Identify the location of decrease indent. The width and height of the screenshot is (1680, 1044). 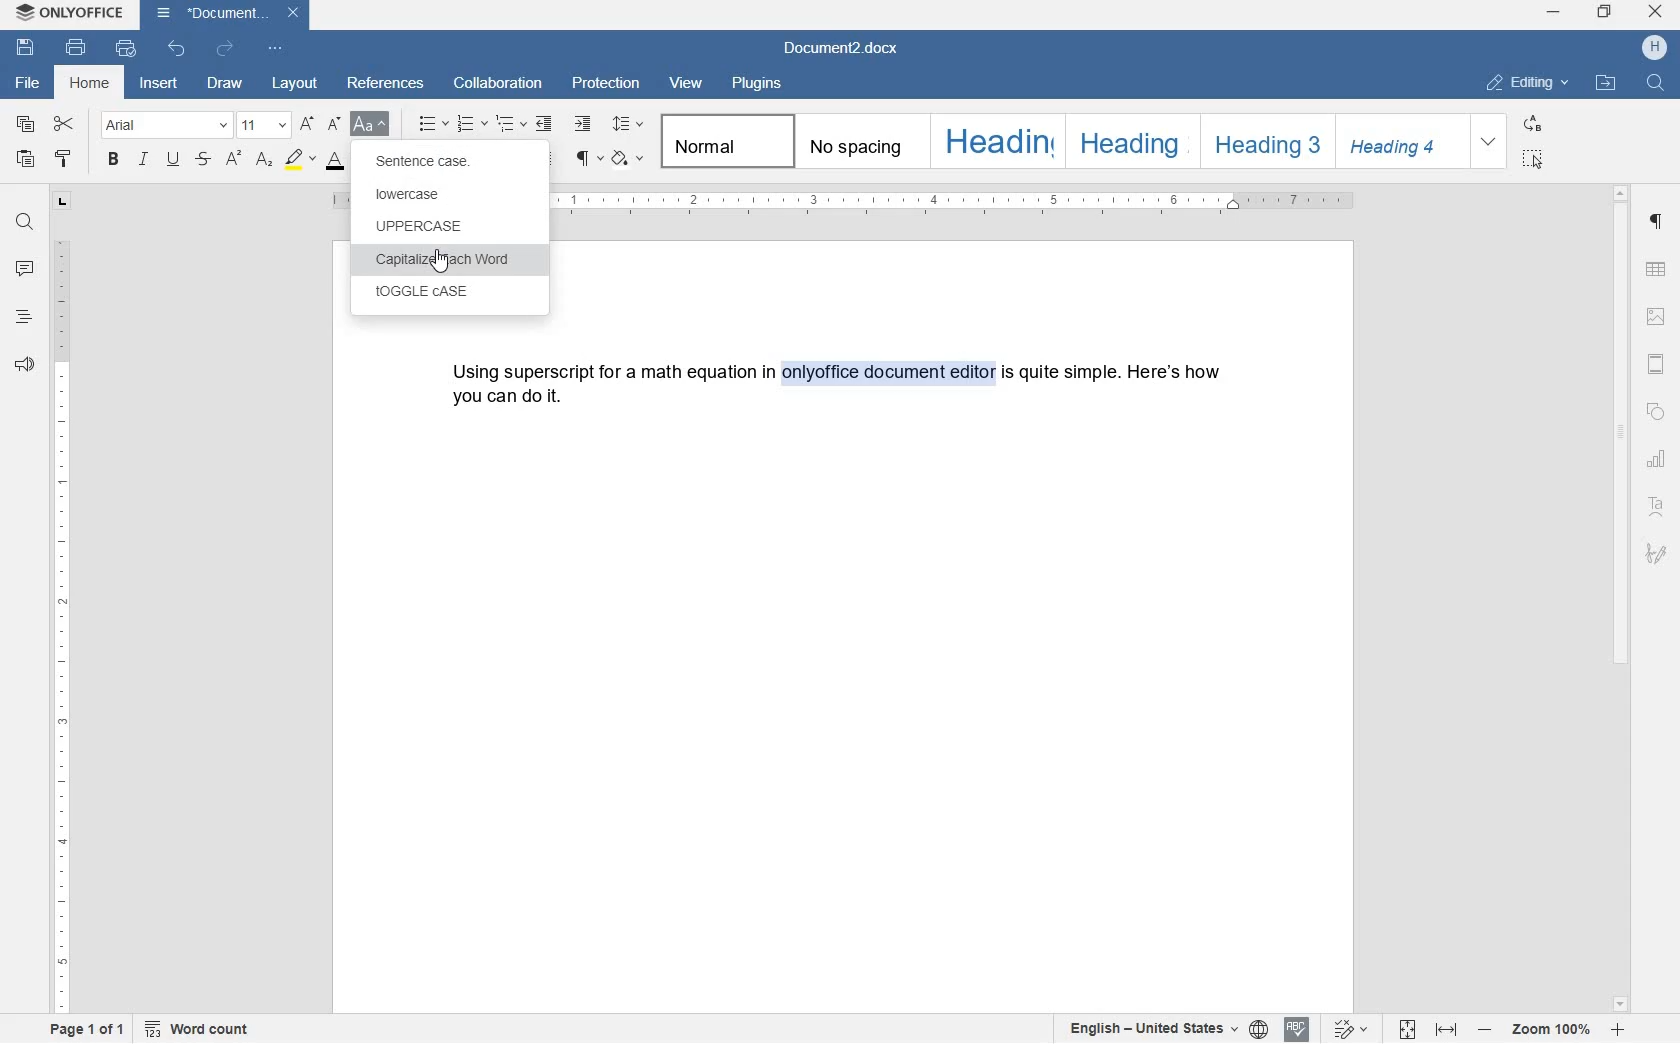
(545, 125).